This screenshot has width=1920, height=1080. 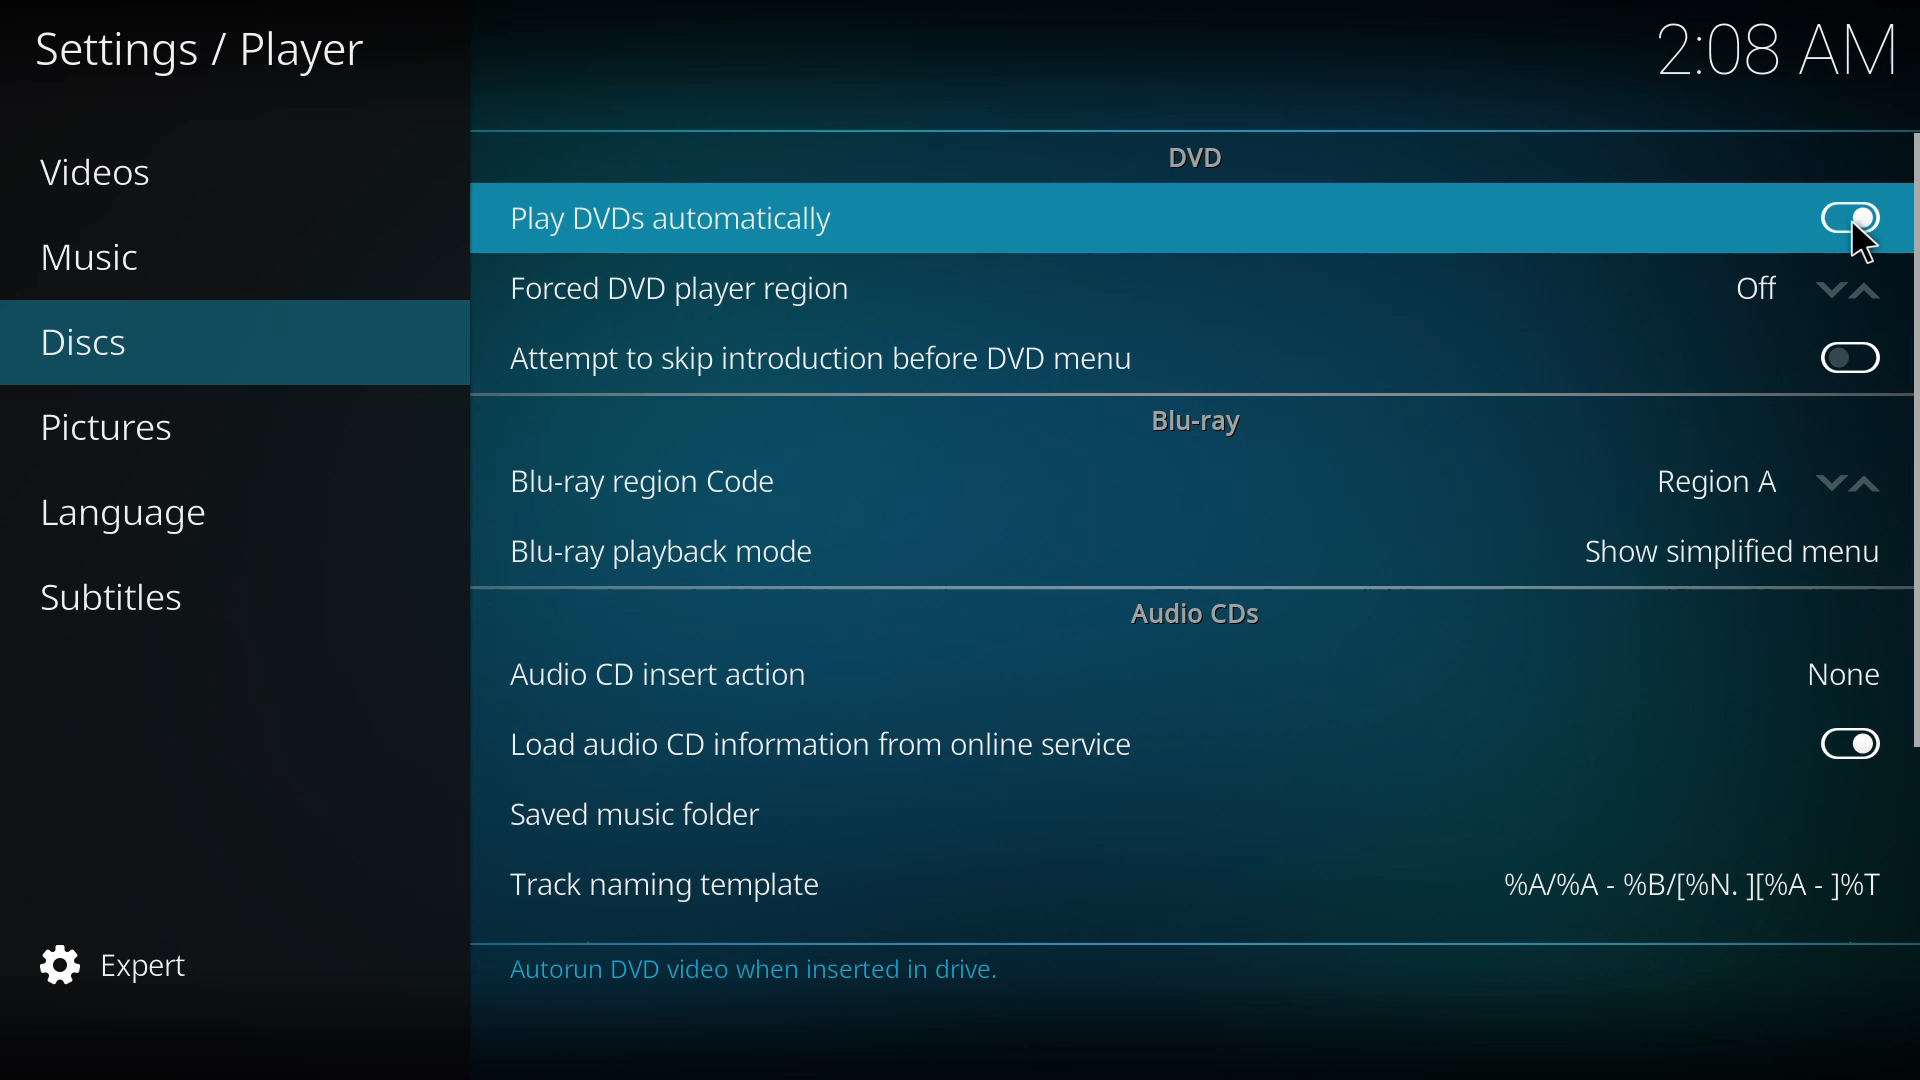 I want to click on attempt to skip intro before dvd menu, so click(x=832, y=360).